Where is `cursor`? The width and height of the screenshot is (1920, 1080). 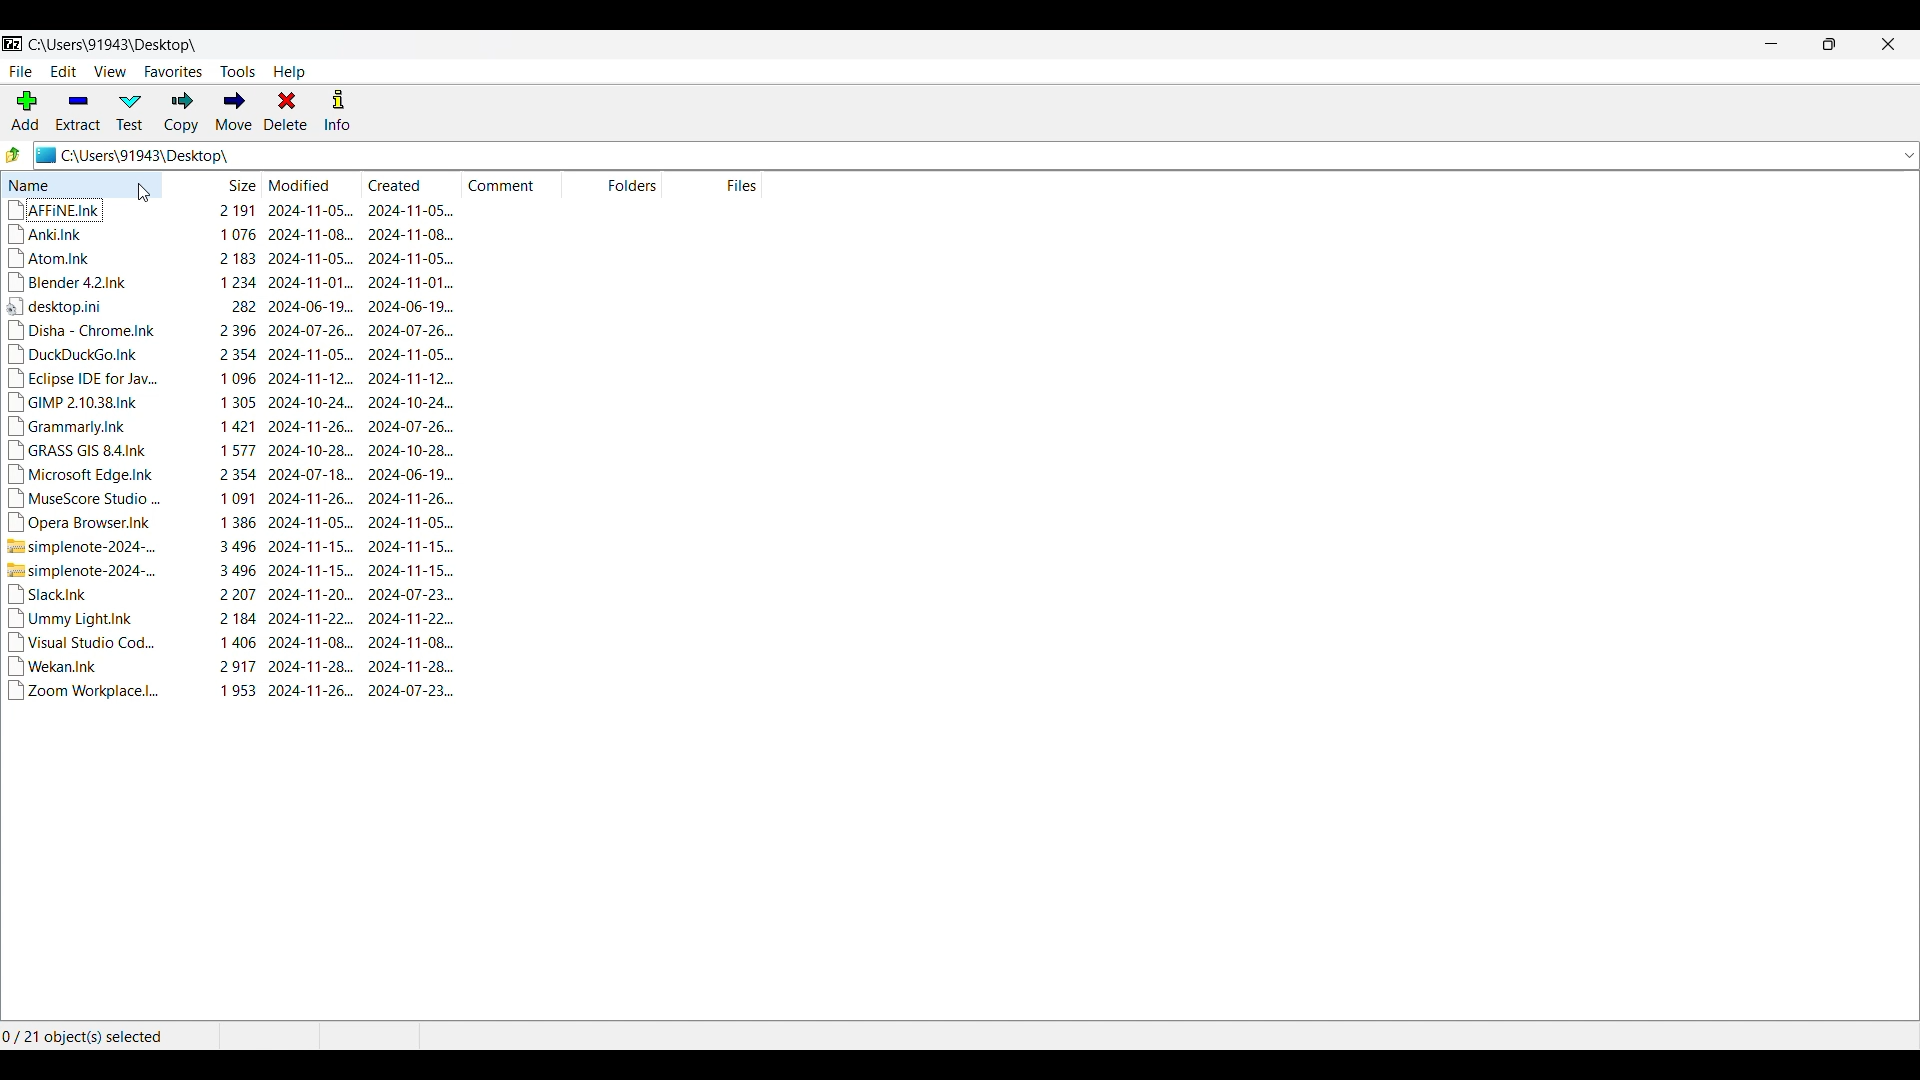
cursor is located at coordinates (148, 196).